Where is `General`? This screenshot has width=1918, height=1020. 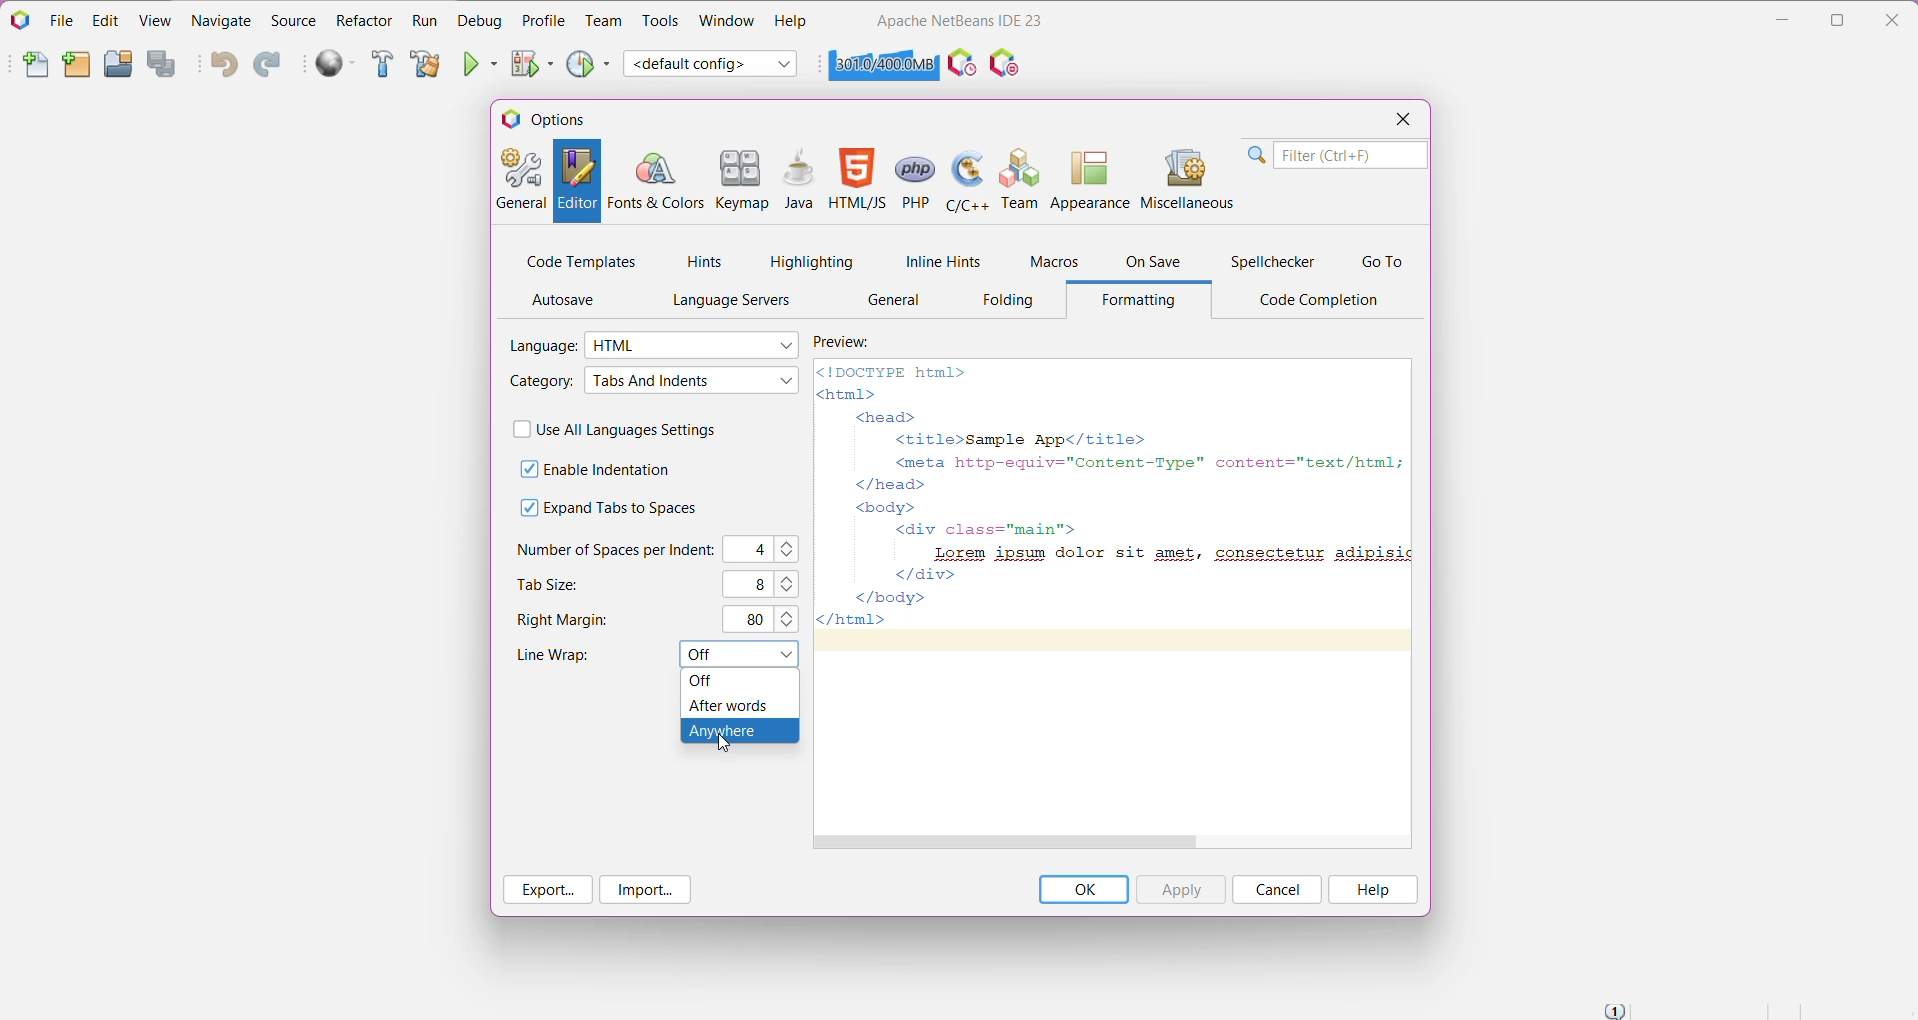 General is located at coordinates (895, 302).